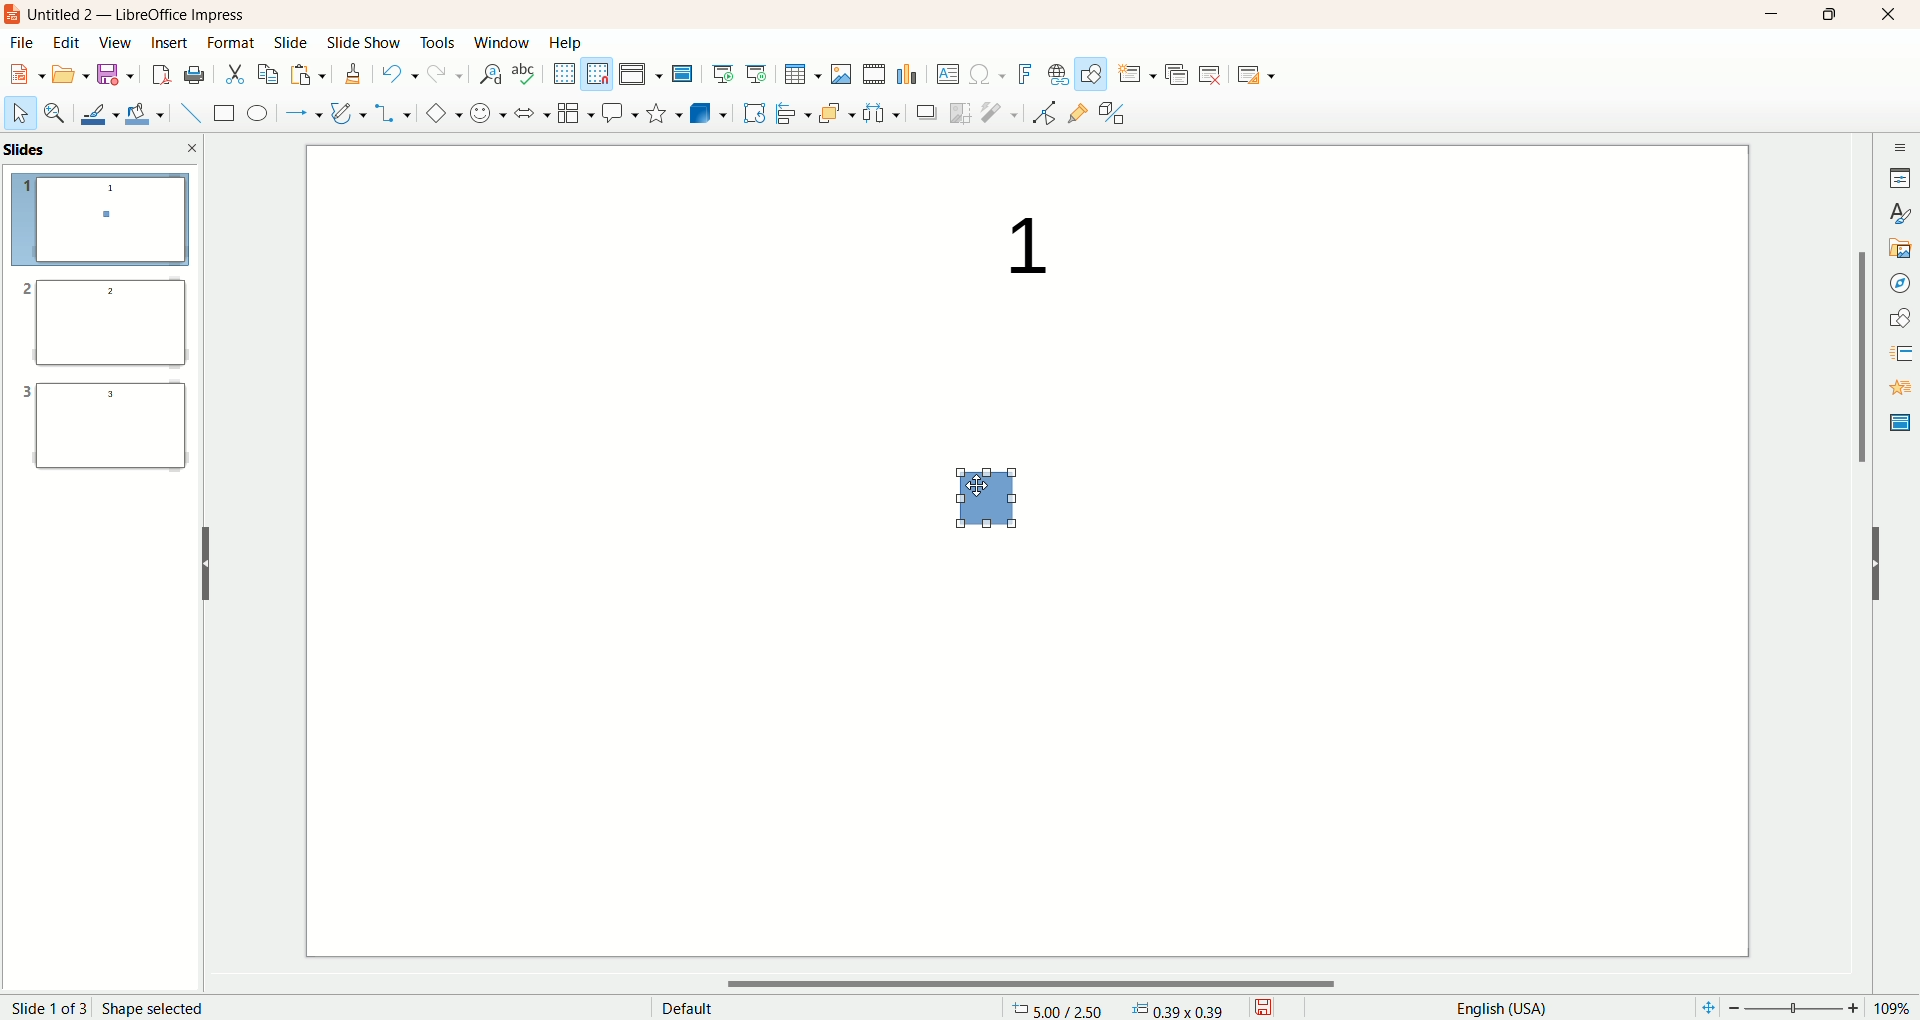 The image size is (1920, 1020). What do you see at coordinates (599, 74) in the screenshot?
I see `snap to grid` at bounding box center [599, 74].